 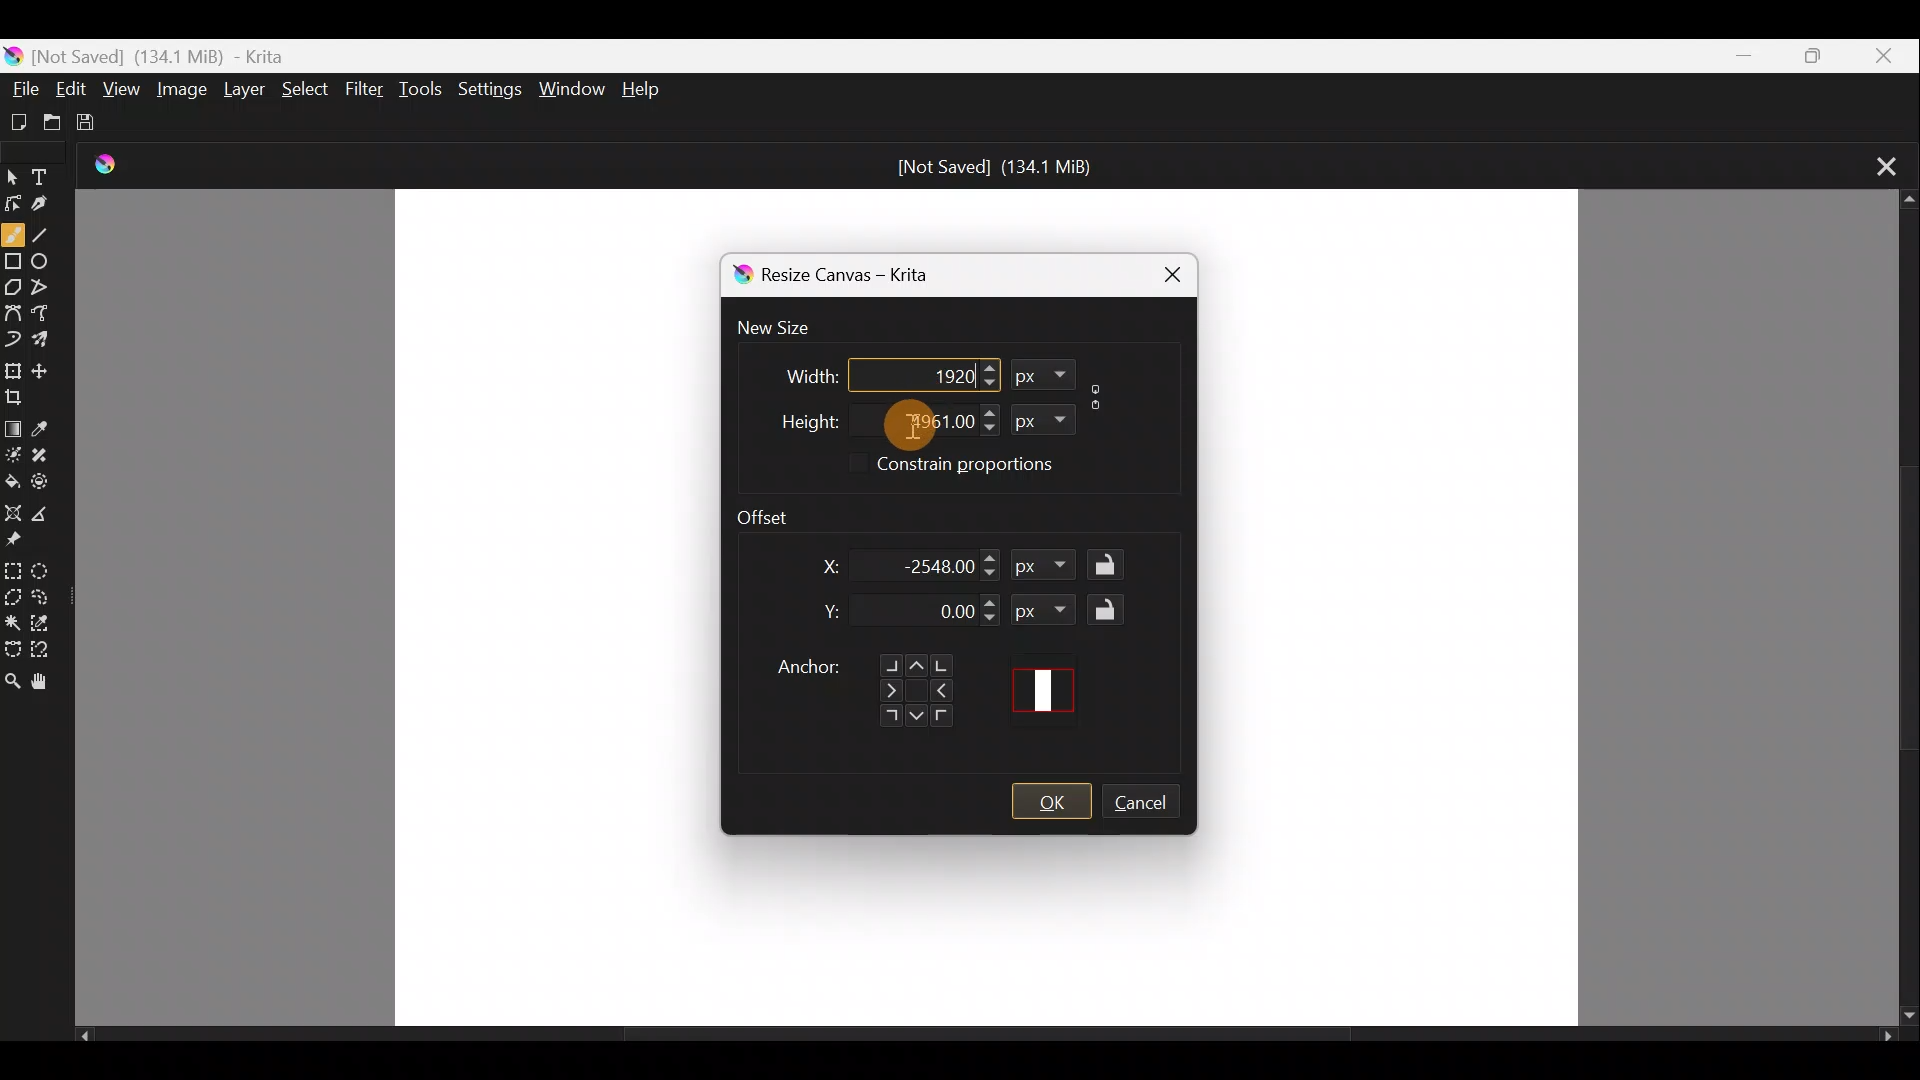 I want to click on Format, so click(x=1049, y=568).